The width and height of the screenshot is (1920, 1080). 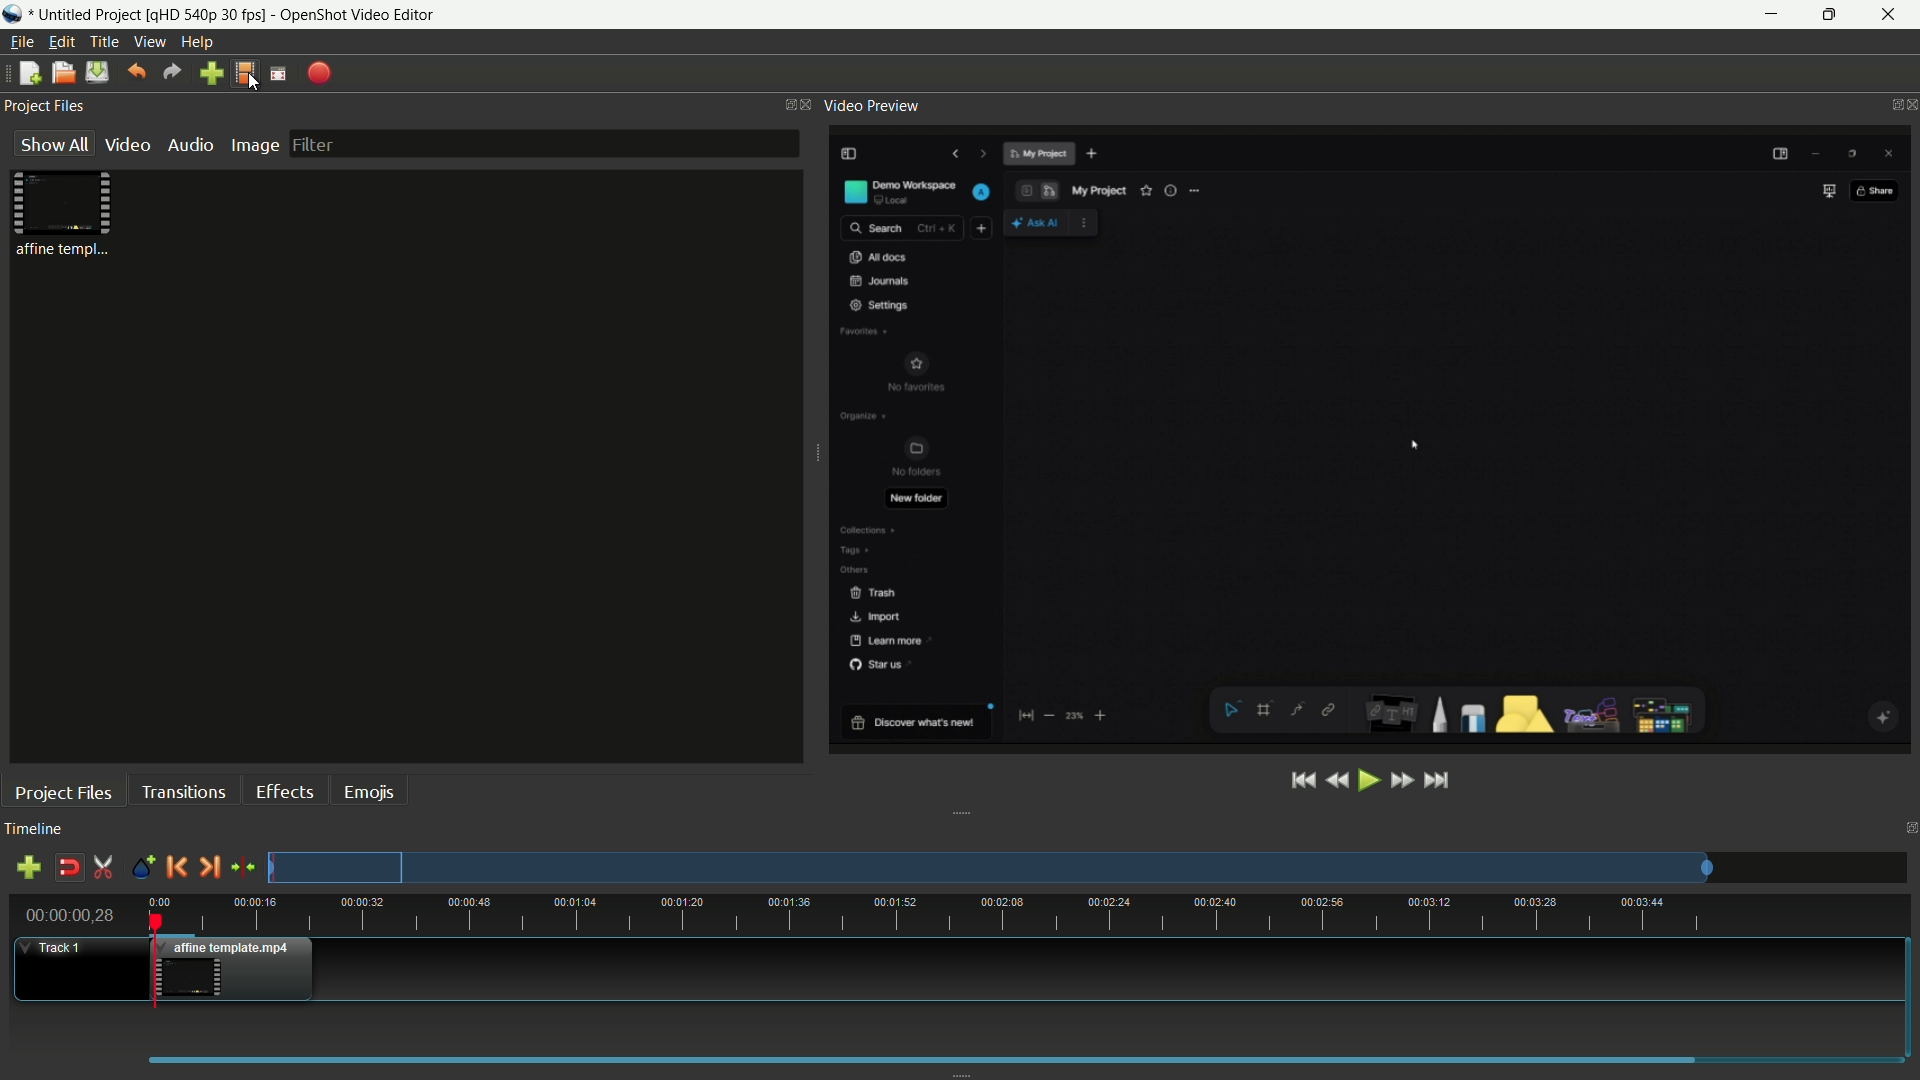 What do you see at coordinates (1771, 15) in the screenshot?
I see `minimize` at bounding box center [1771, 15].